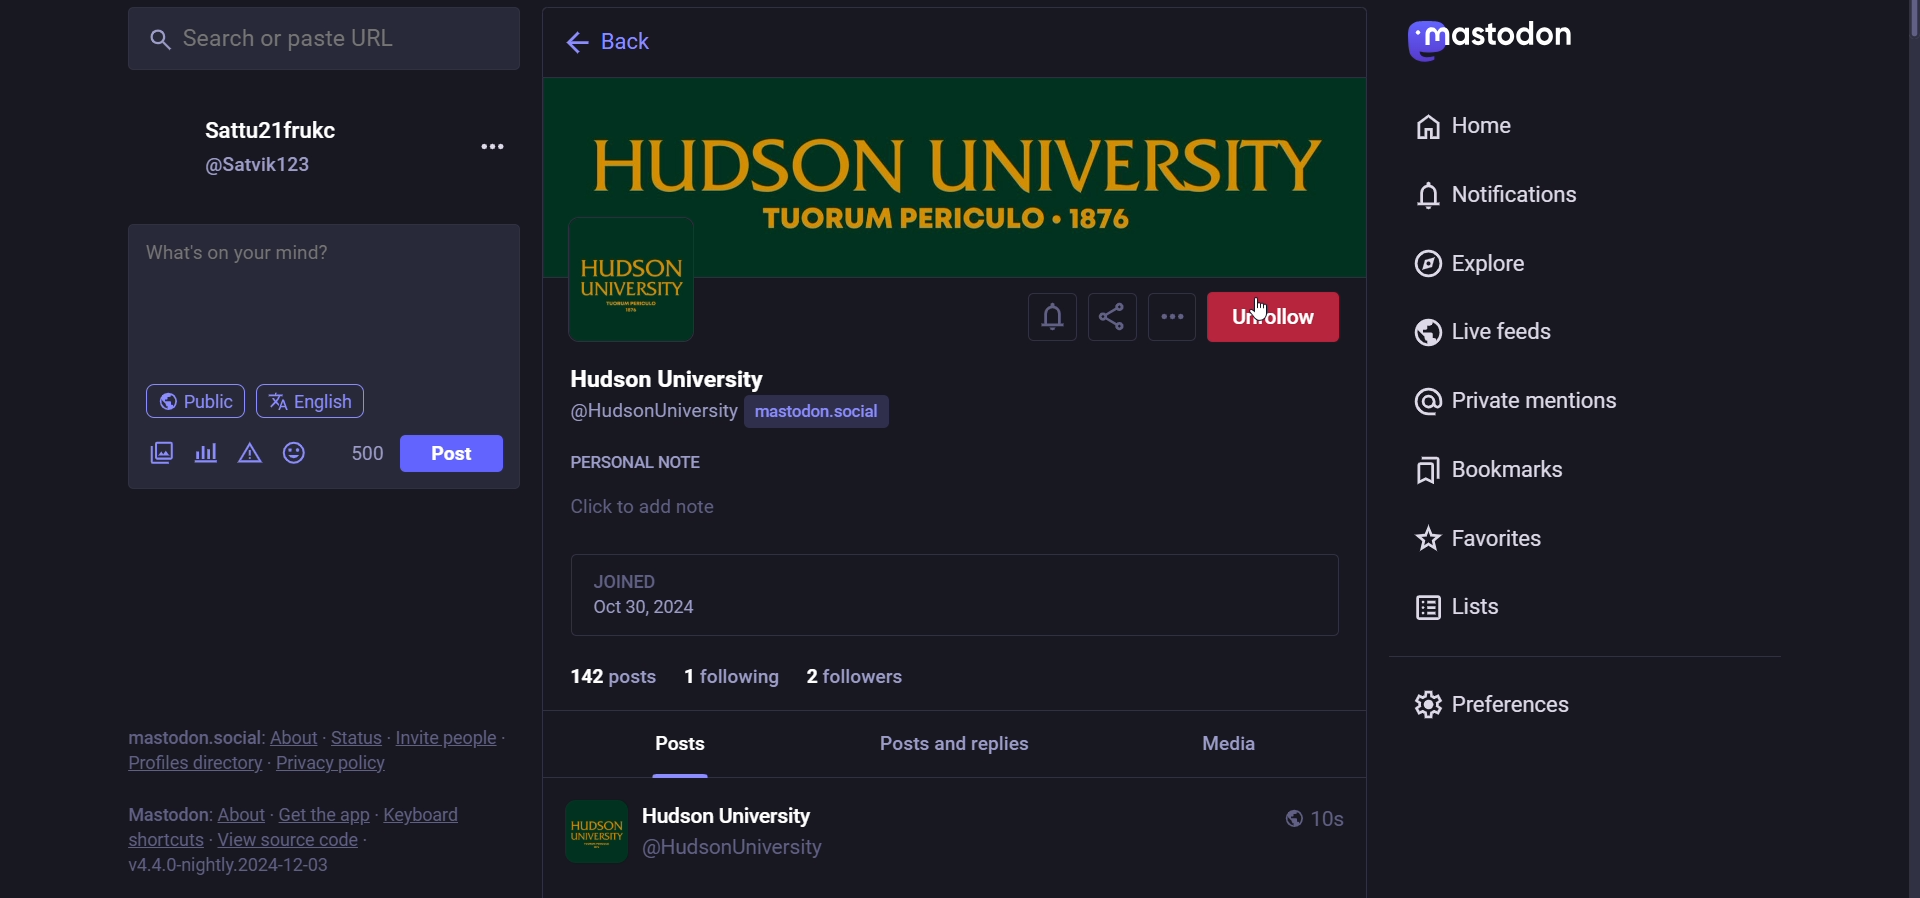  I want to click on post, so click(462, 458).